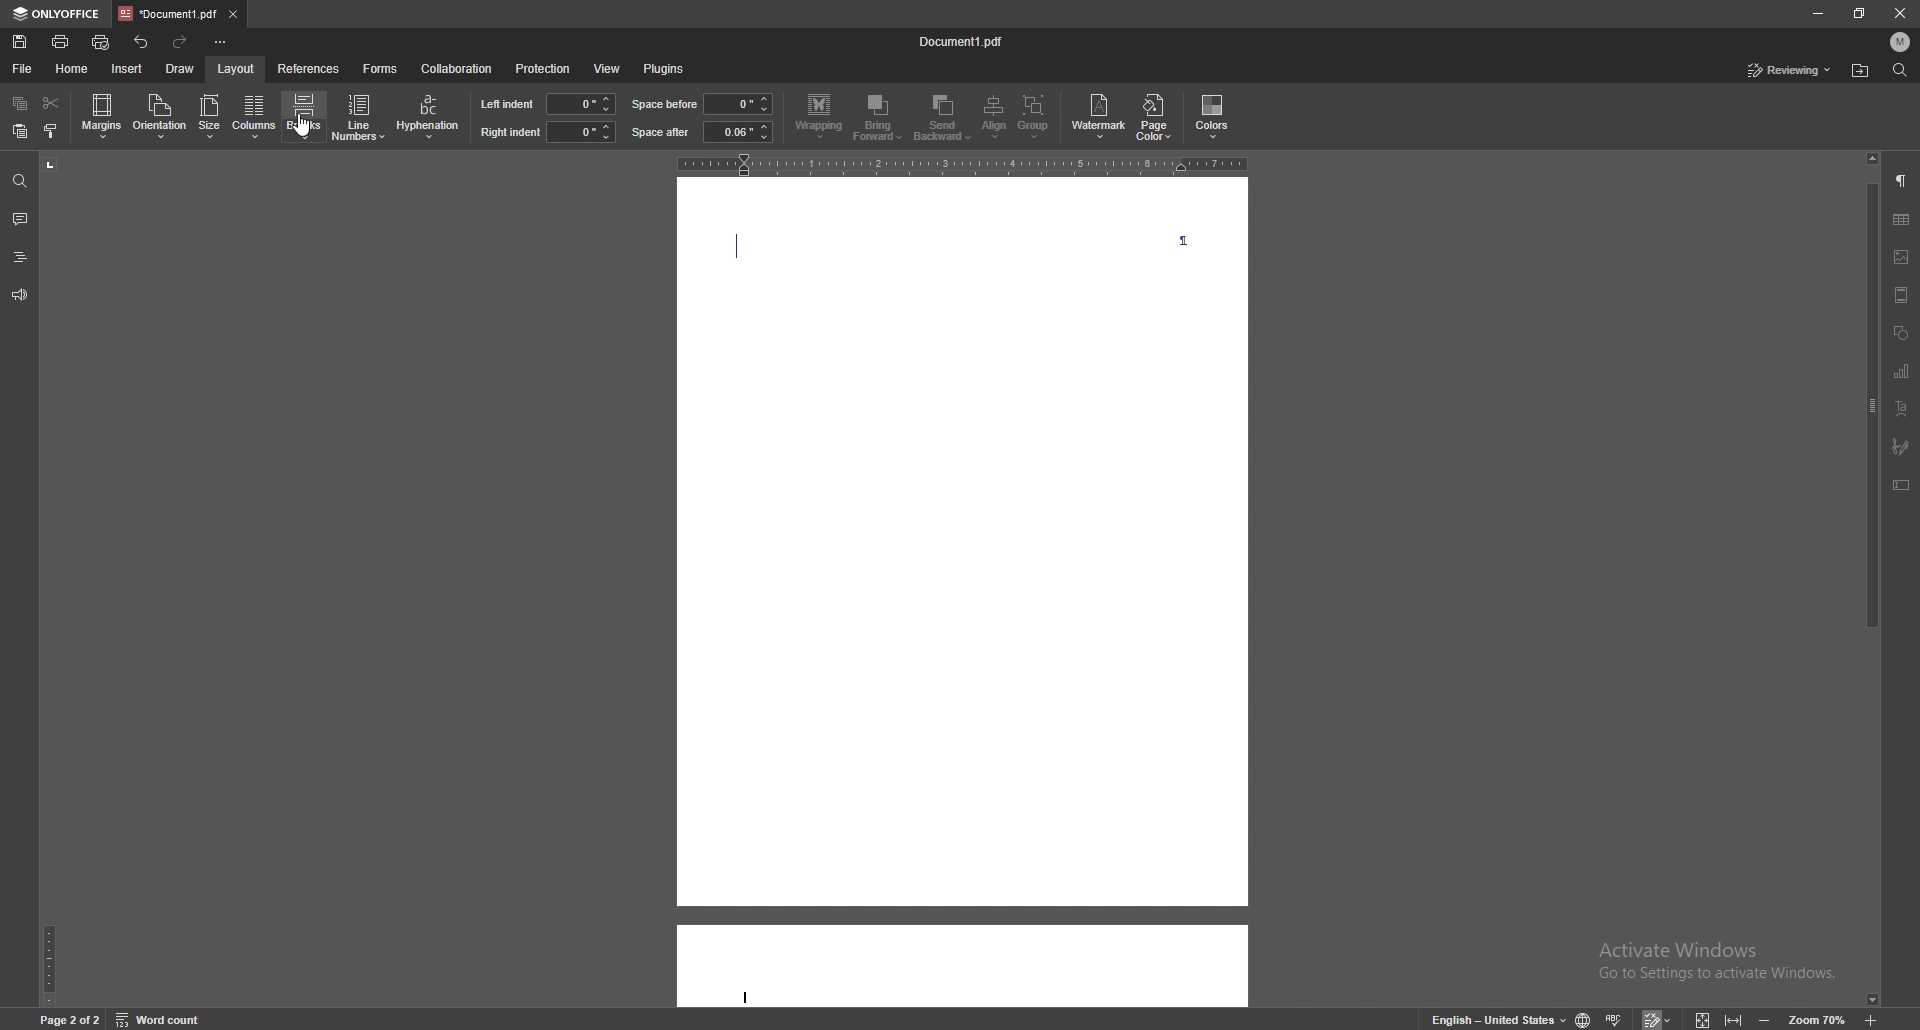  I want to click on Input right indent, so click(580, 132).